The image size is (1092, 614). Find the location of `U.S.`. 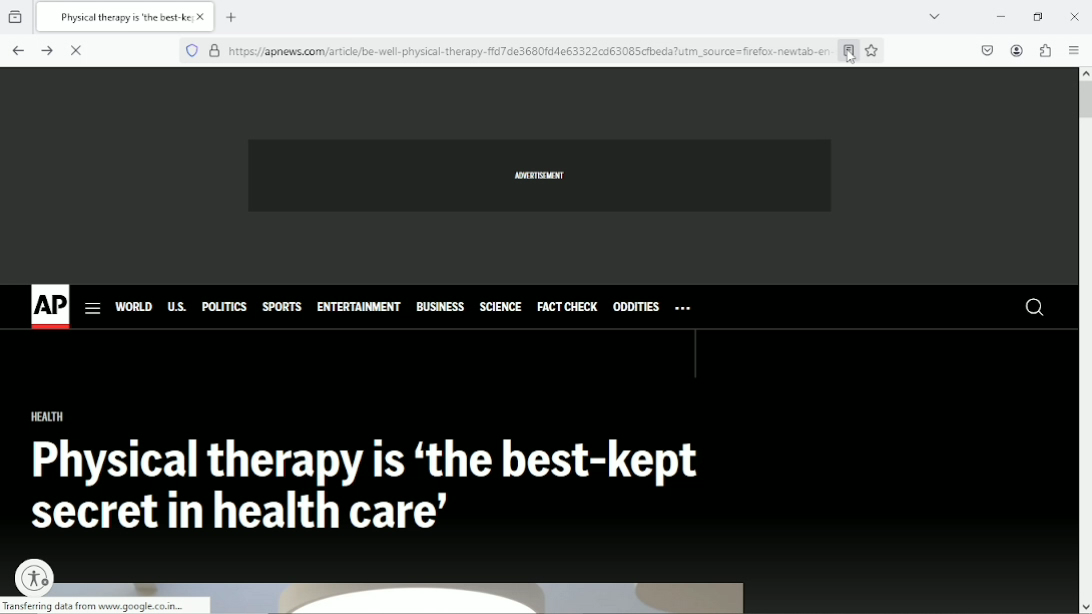

U.S. is located at coordinates (178, 307).